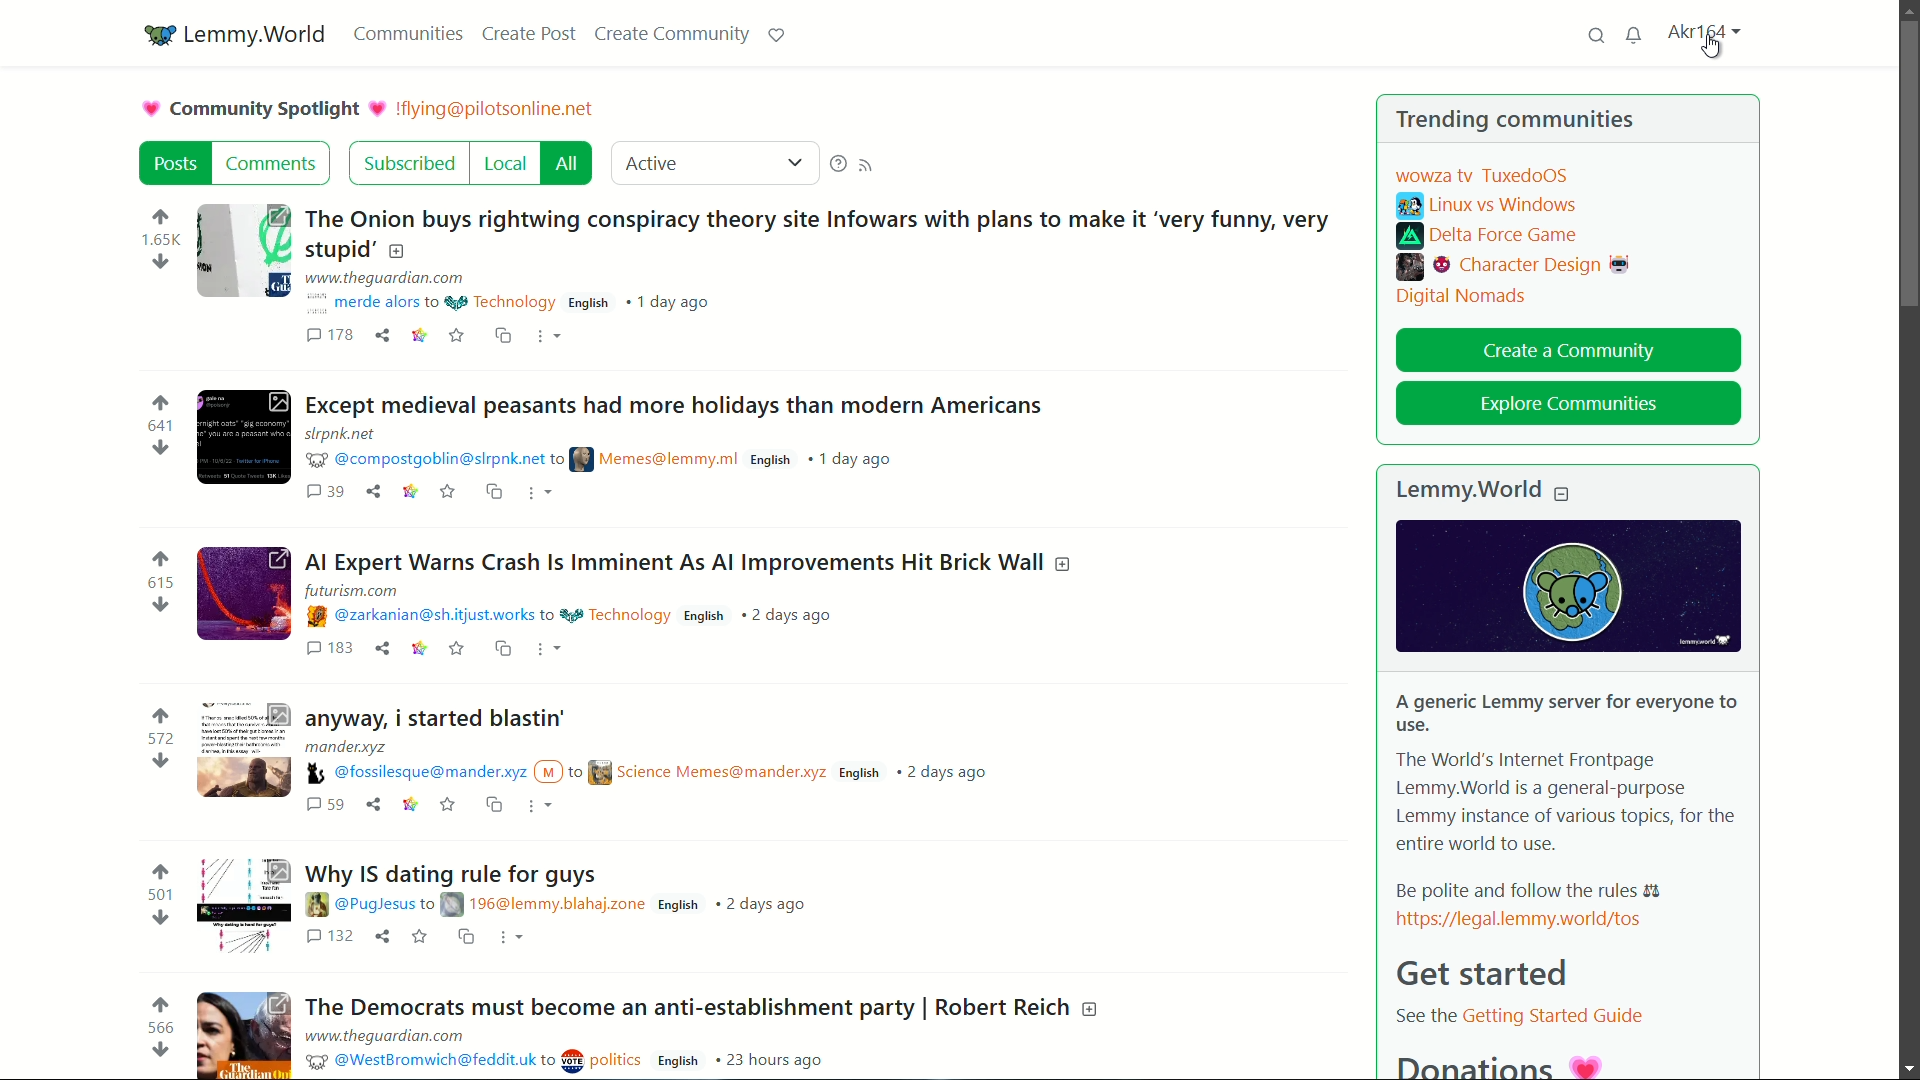 This screenshot has height=1080, width=1920. I want to click on number of votes, so click(163, 241).